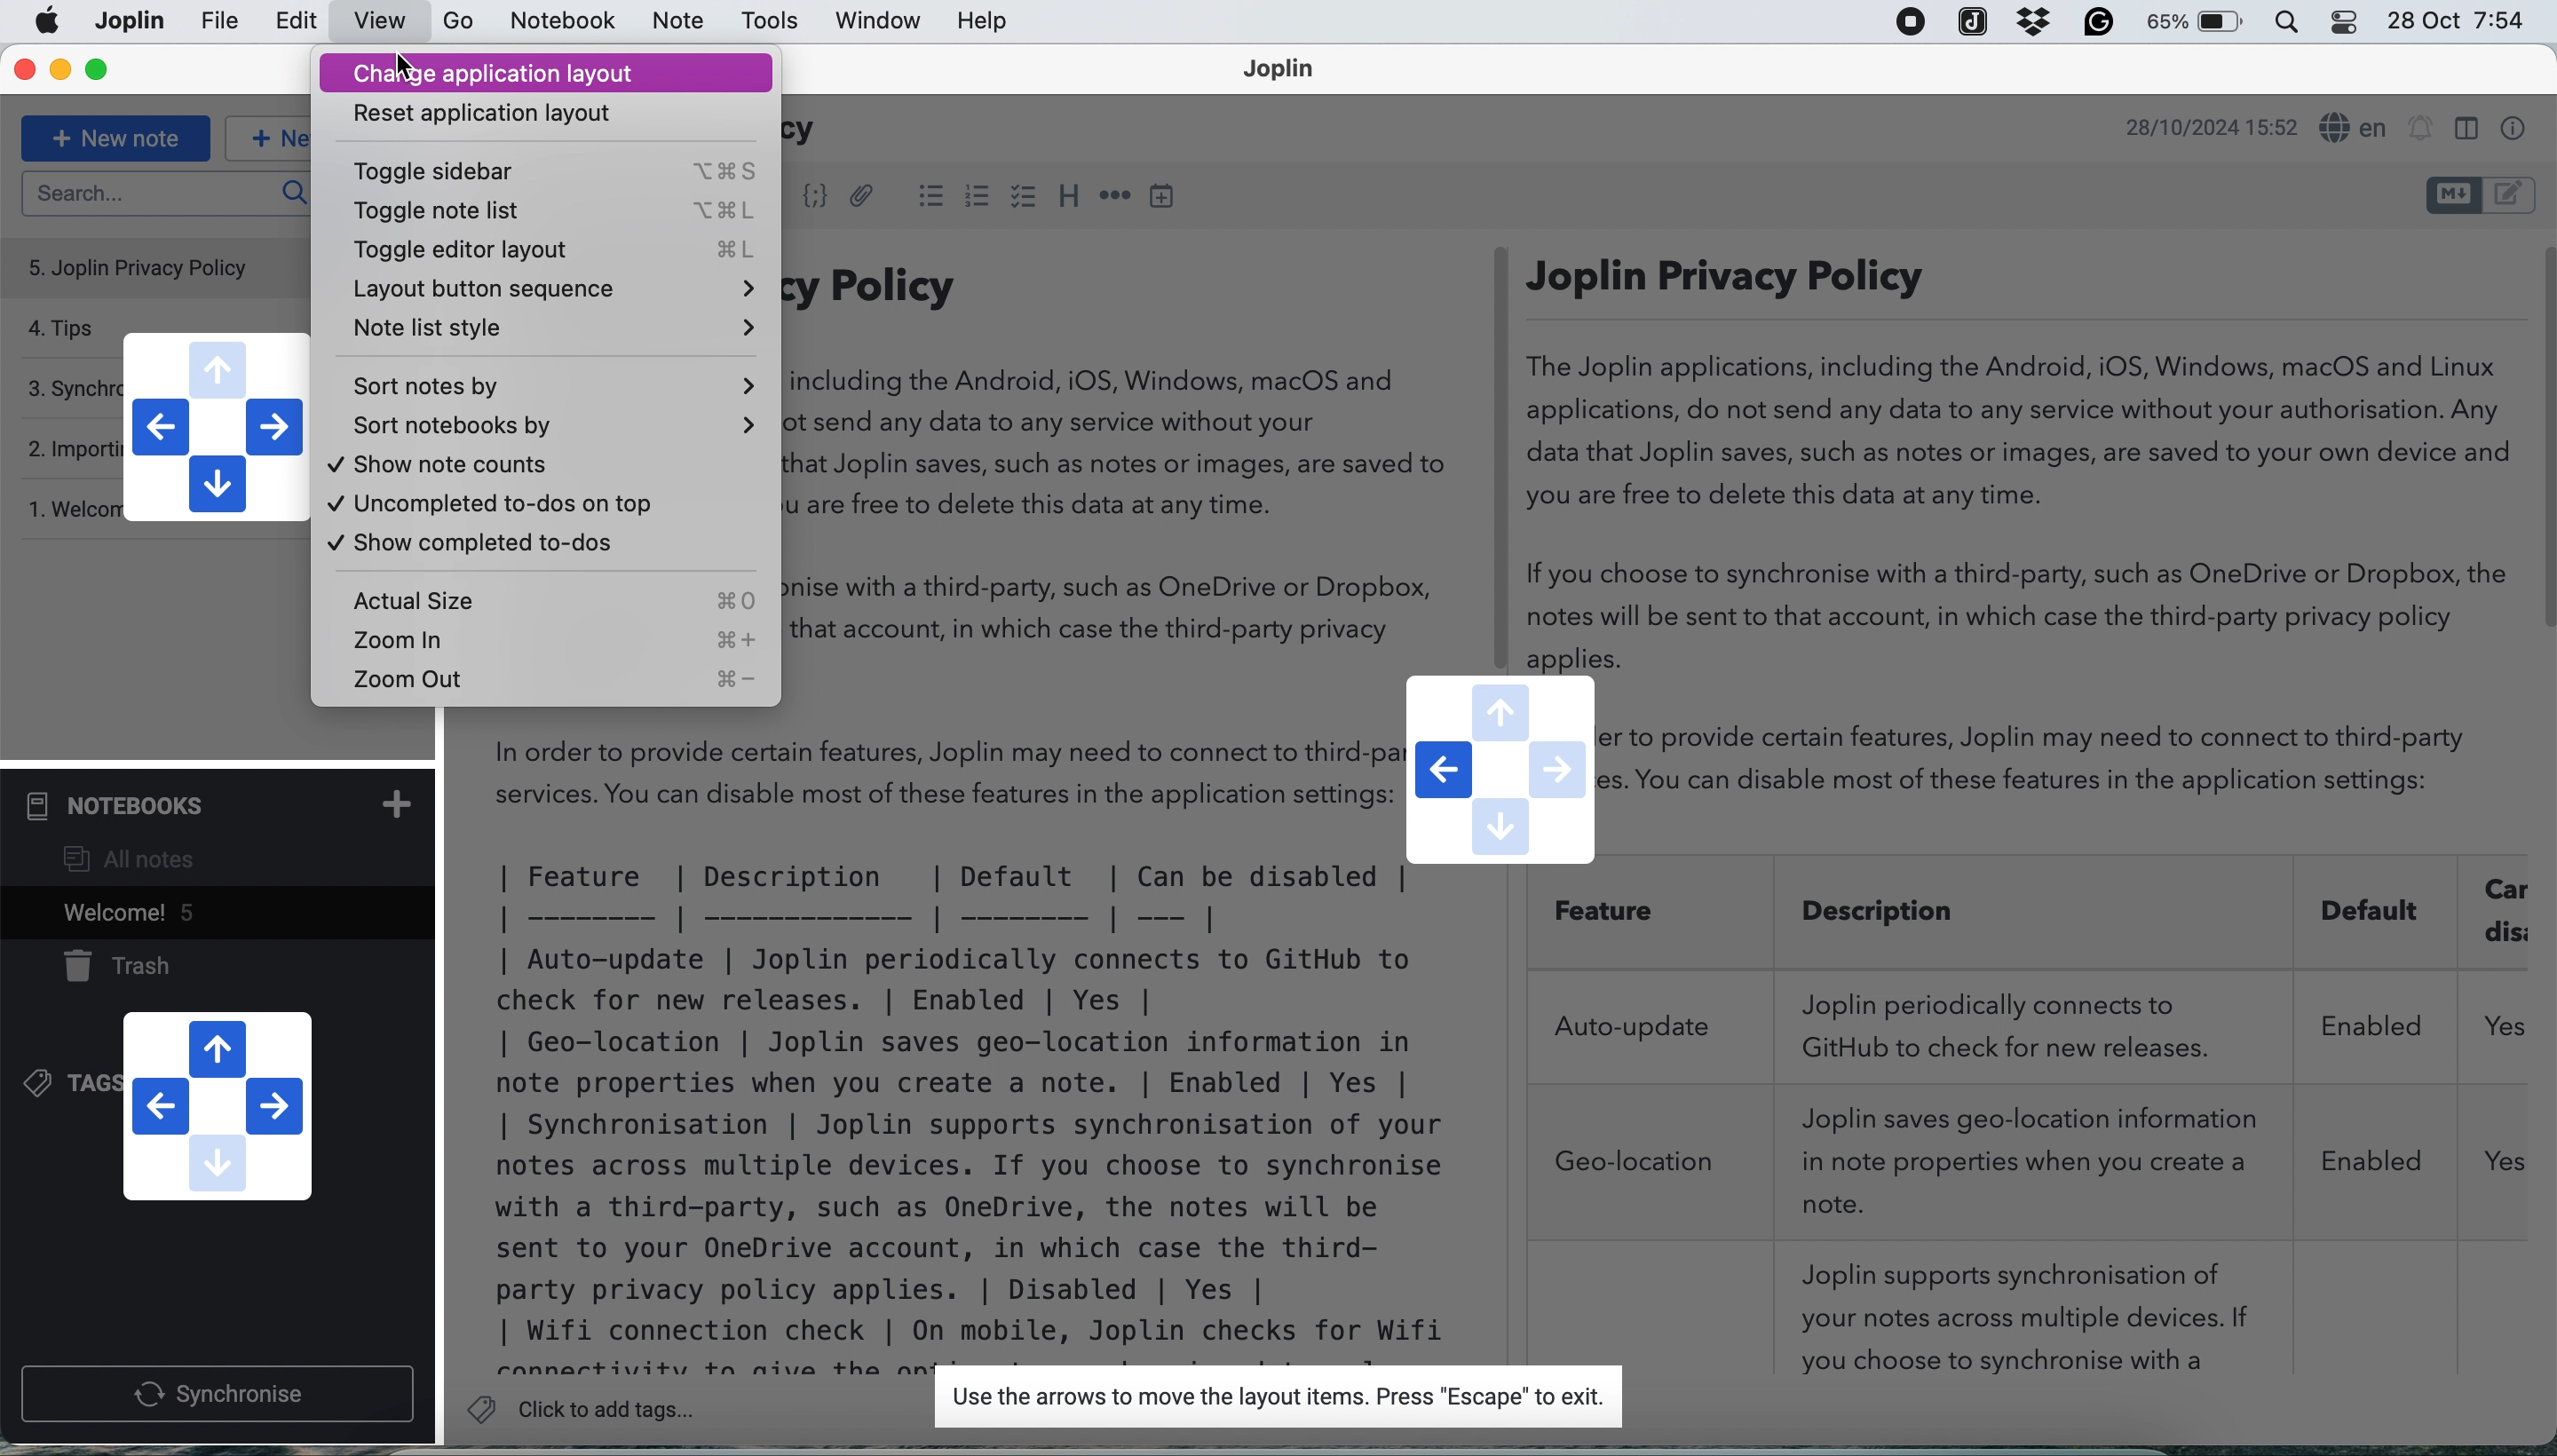 The image size is (2557, 1456). I want to click on dropbox, so click(2029, 22).